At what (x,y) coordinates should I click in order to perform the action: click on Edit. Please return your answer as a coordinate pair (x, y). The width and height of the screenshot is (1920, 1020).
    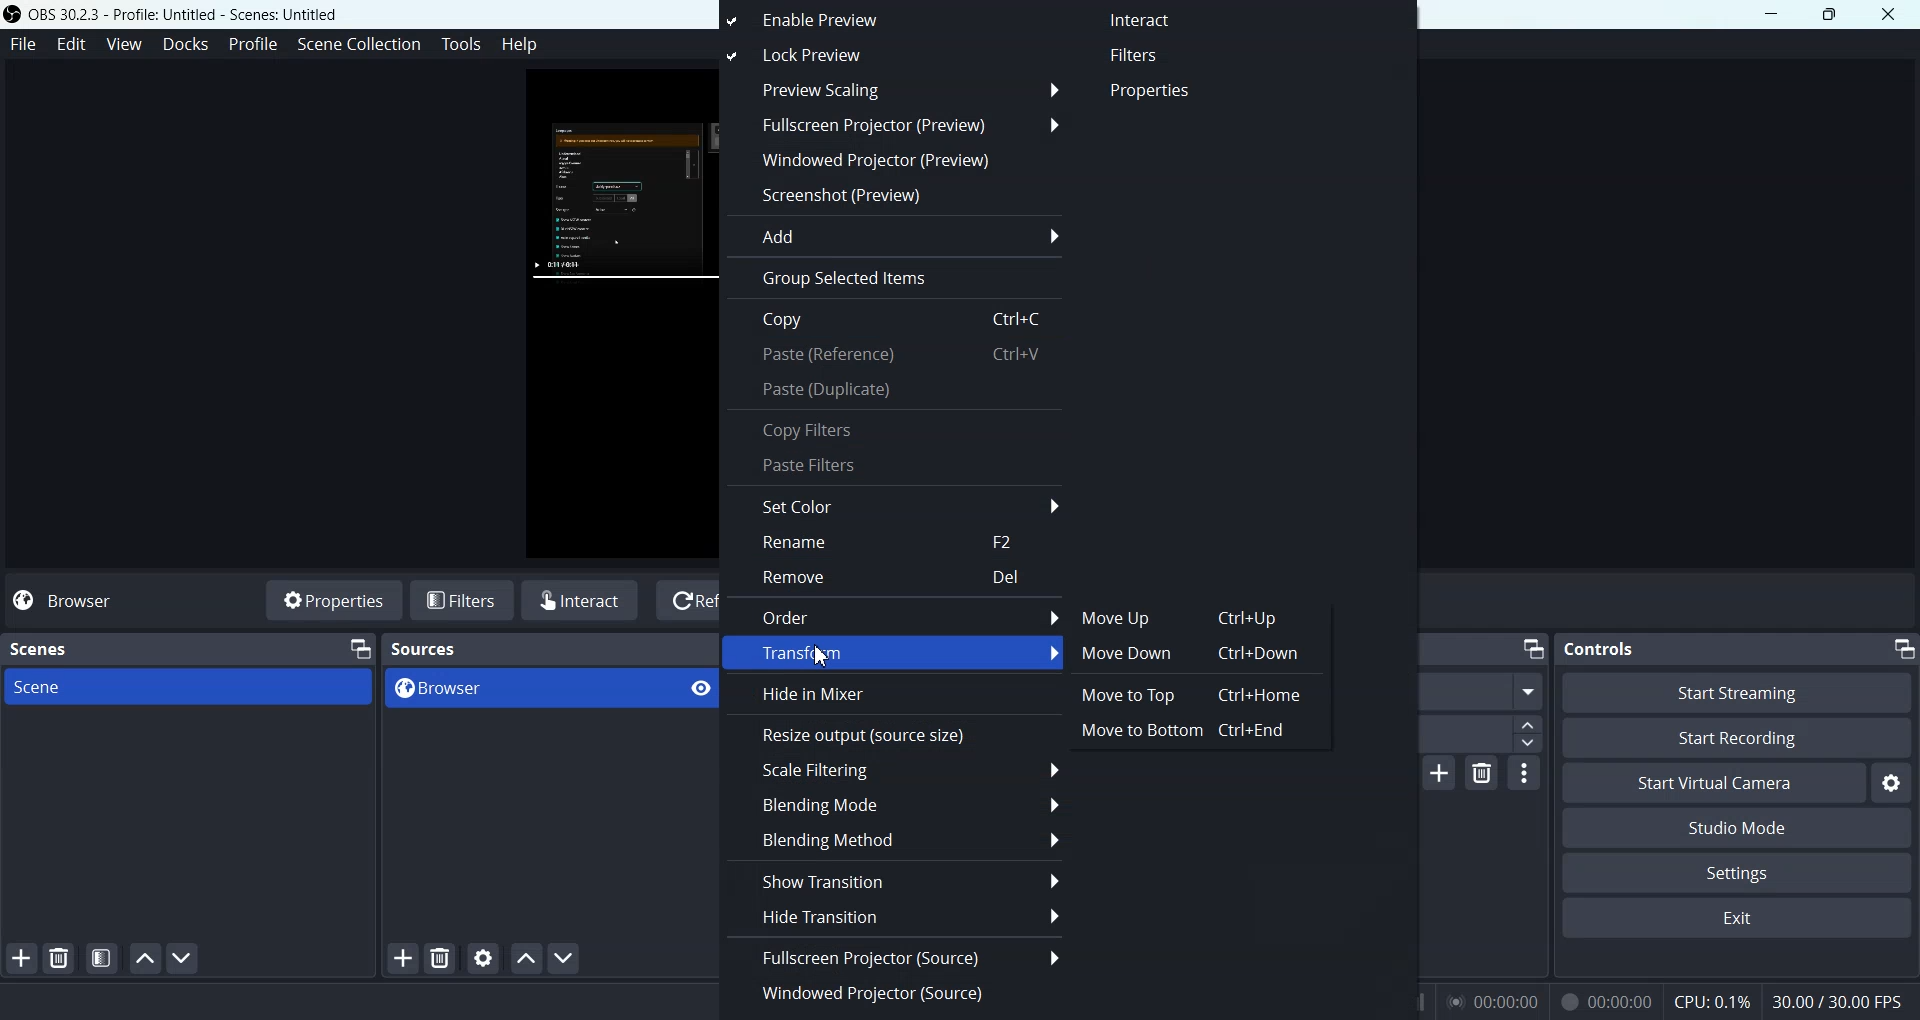
    Looking at the image, I should click on (73, 43).